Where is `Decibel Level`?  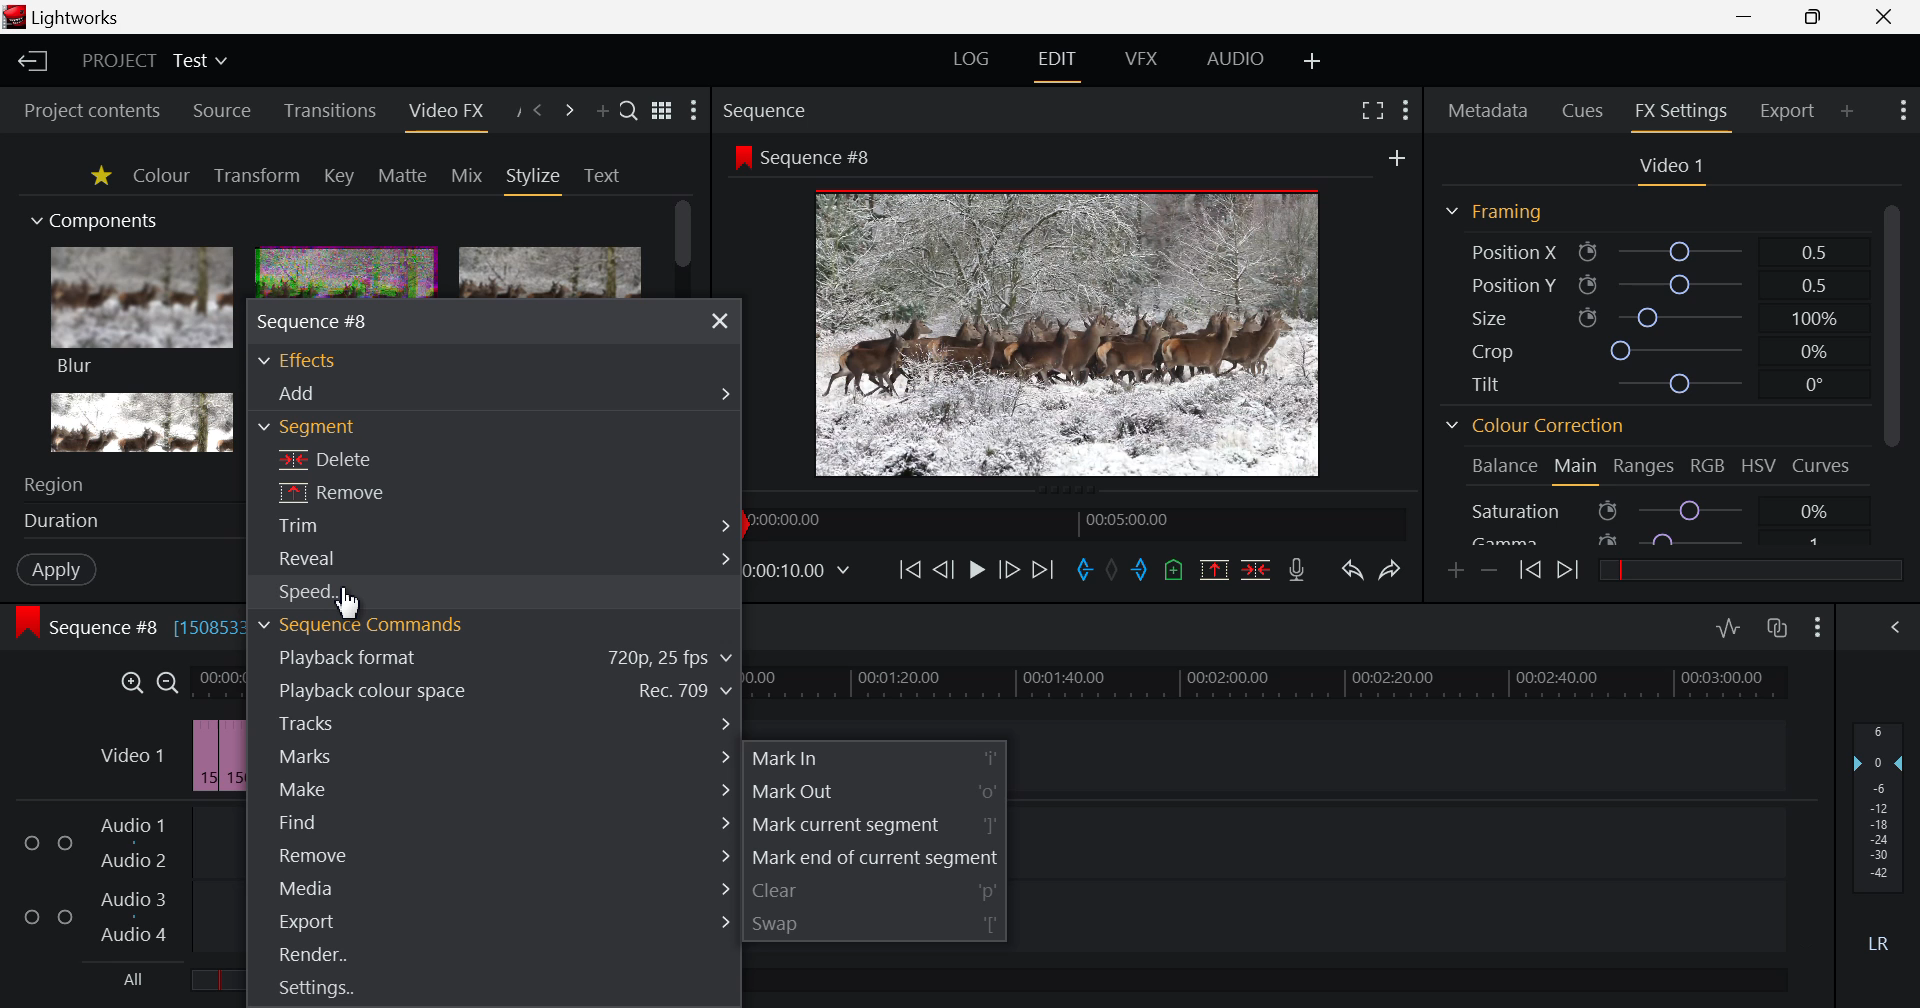
Decibel Level is located at coordinates (1879, 831).